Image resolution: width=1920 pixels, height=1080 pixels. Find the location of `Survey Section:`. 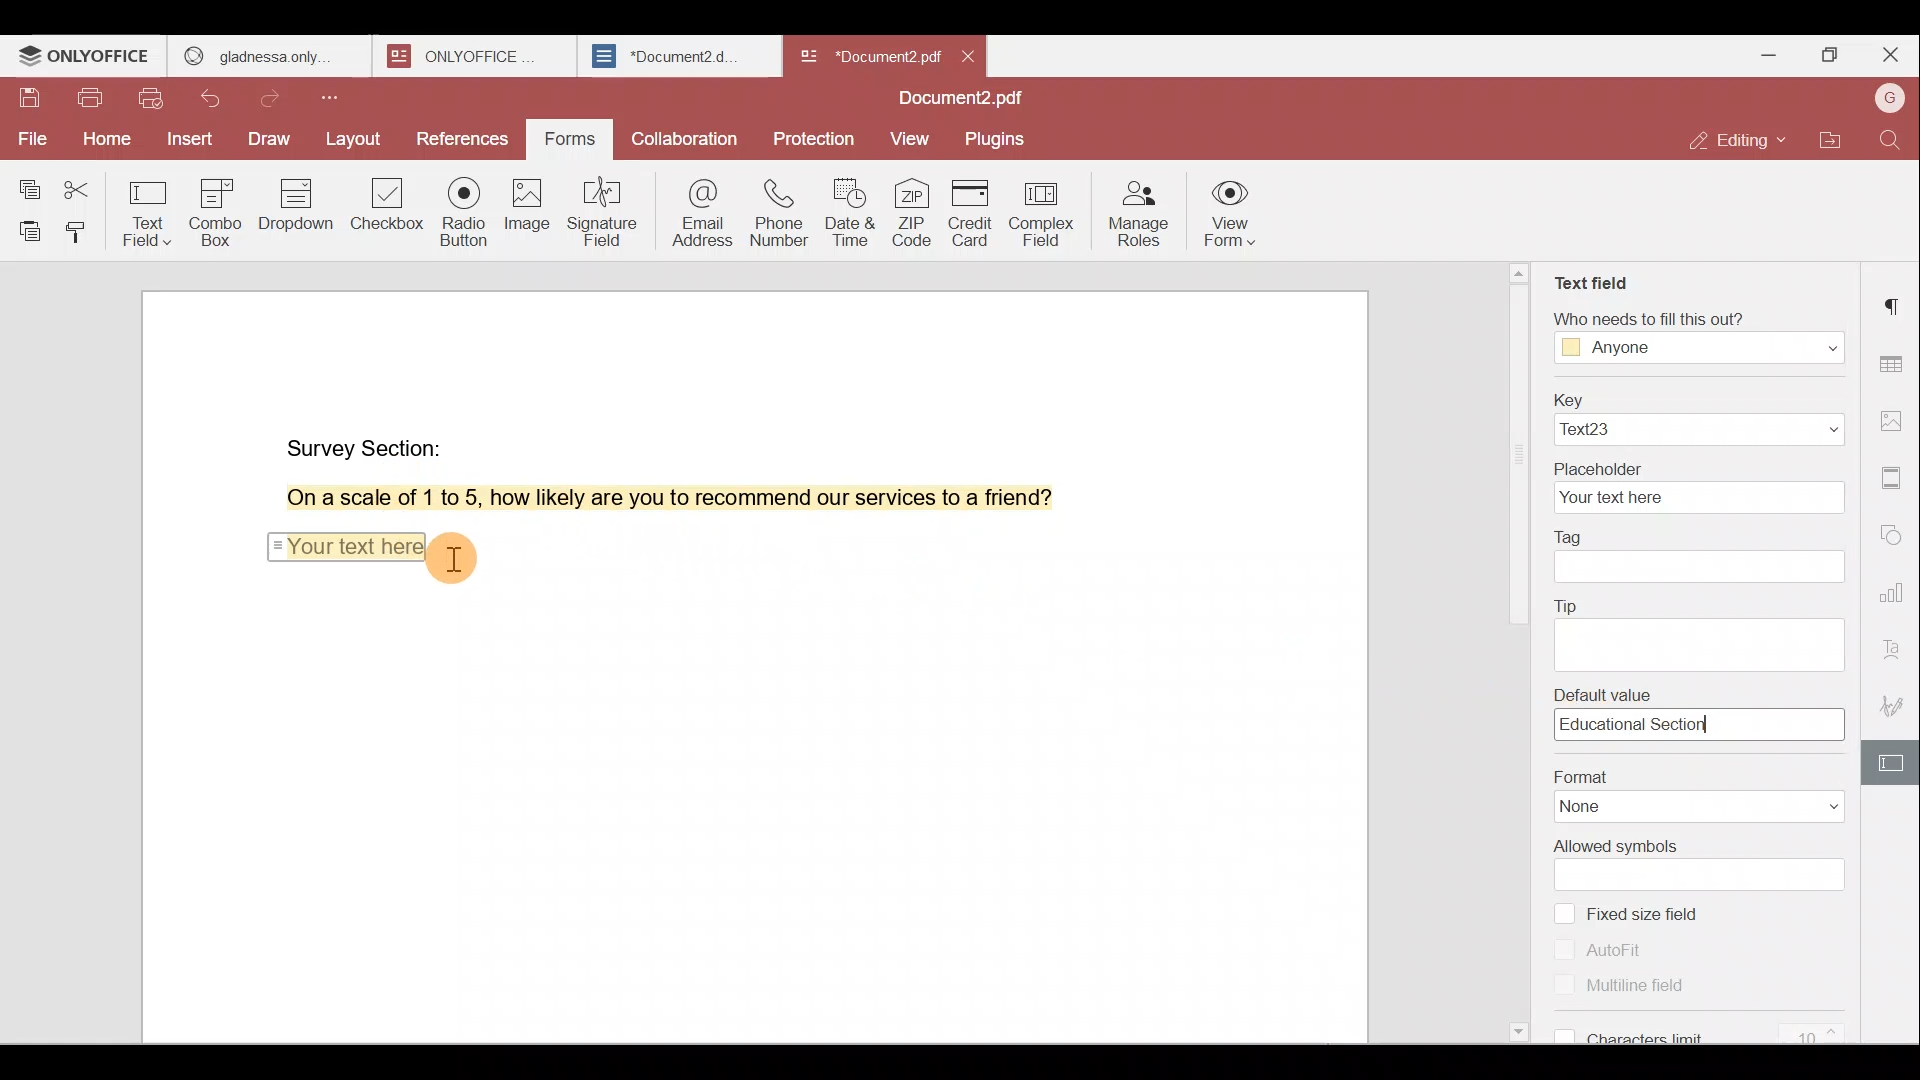

Survey Section: is located at coordinates (368, 444).